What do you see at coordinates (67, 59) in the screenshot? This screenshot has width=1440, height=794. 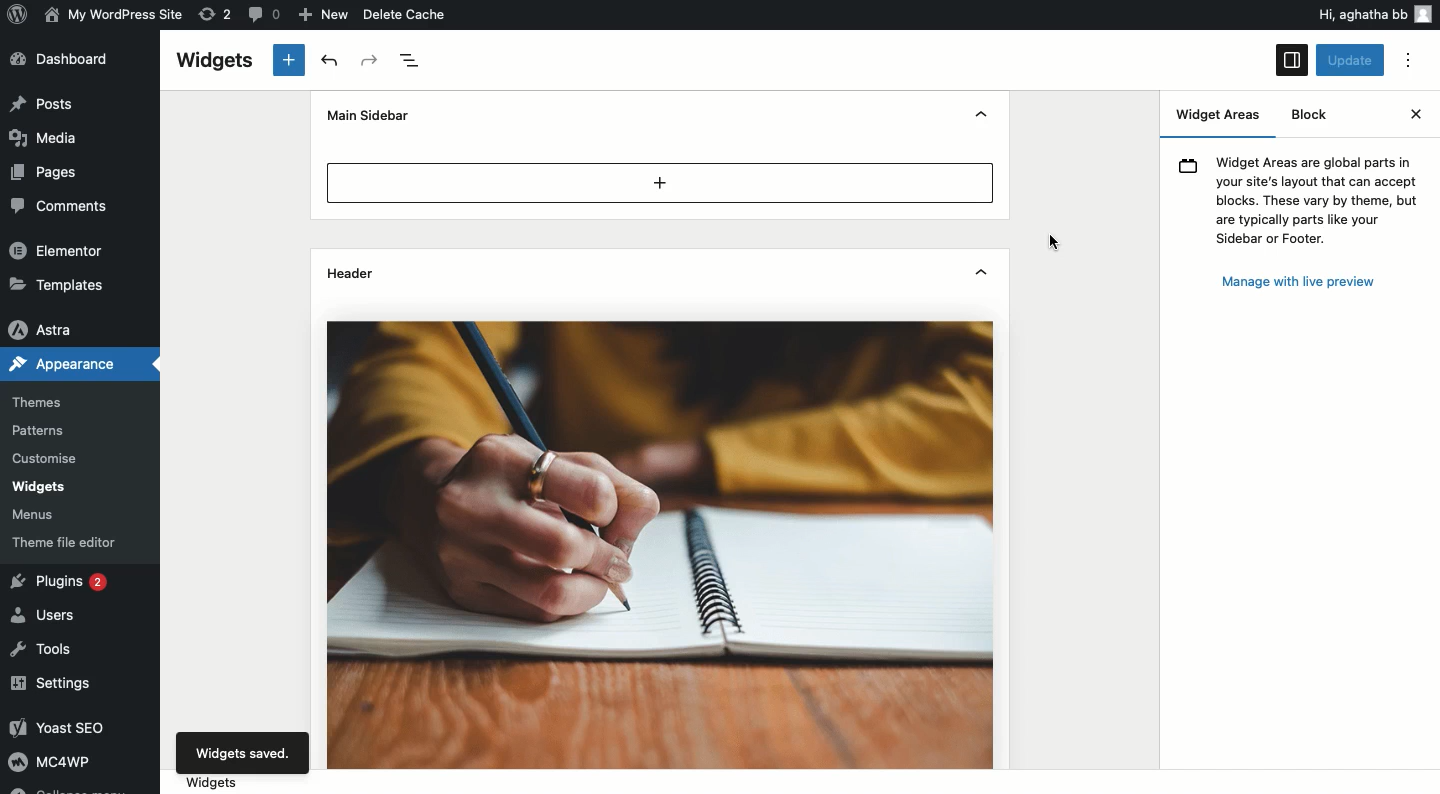 I see `Dashboard` at bounding box center [67, 59].